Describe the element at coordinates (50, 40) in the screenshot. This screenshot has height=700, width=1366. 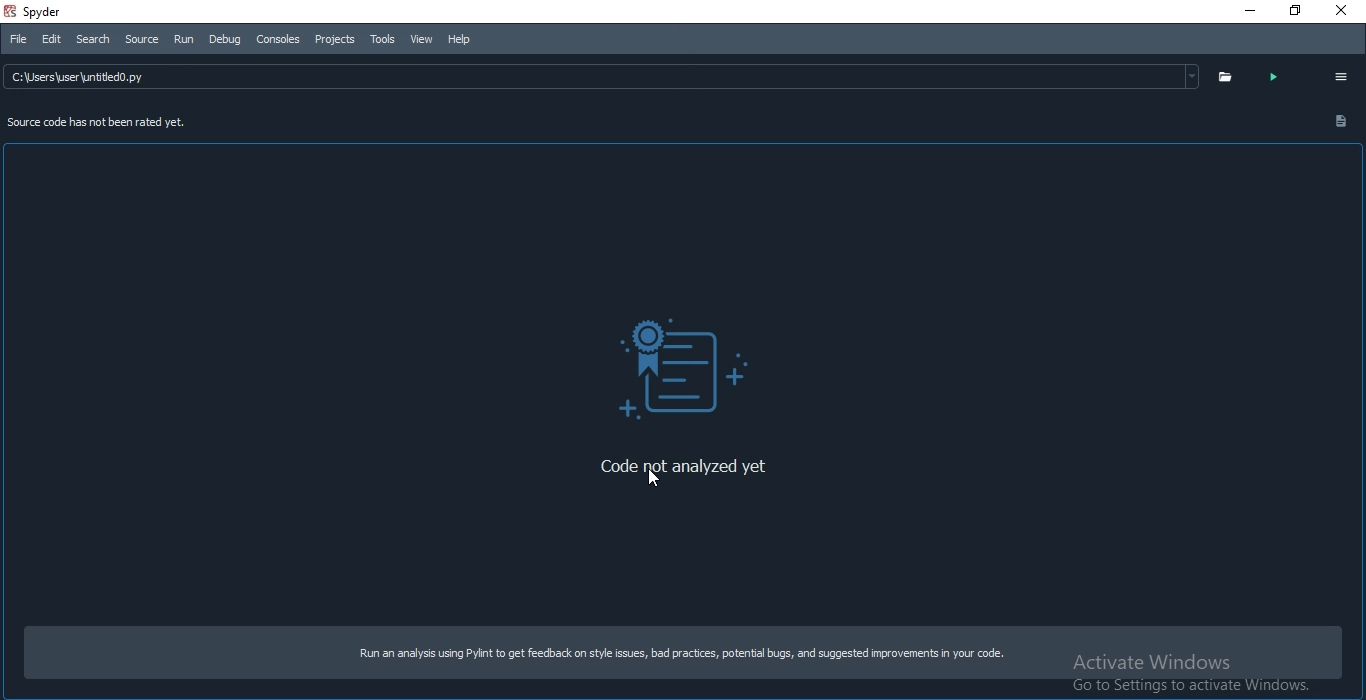
I see `Edit` at that location.